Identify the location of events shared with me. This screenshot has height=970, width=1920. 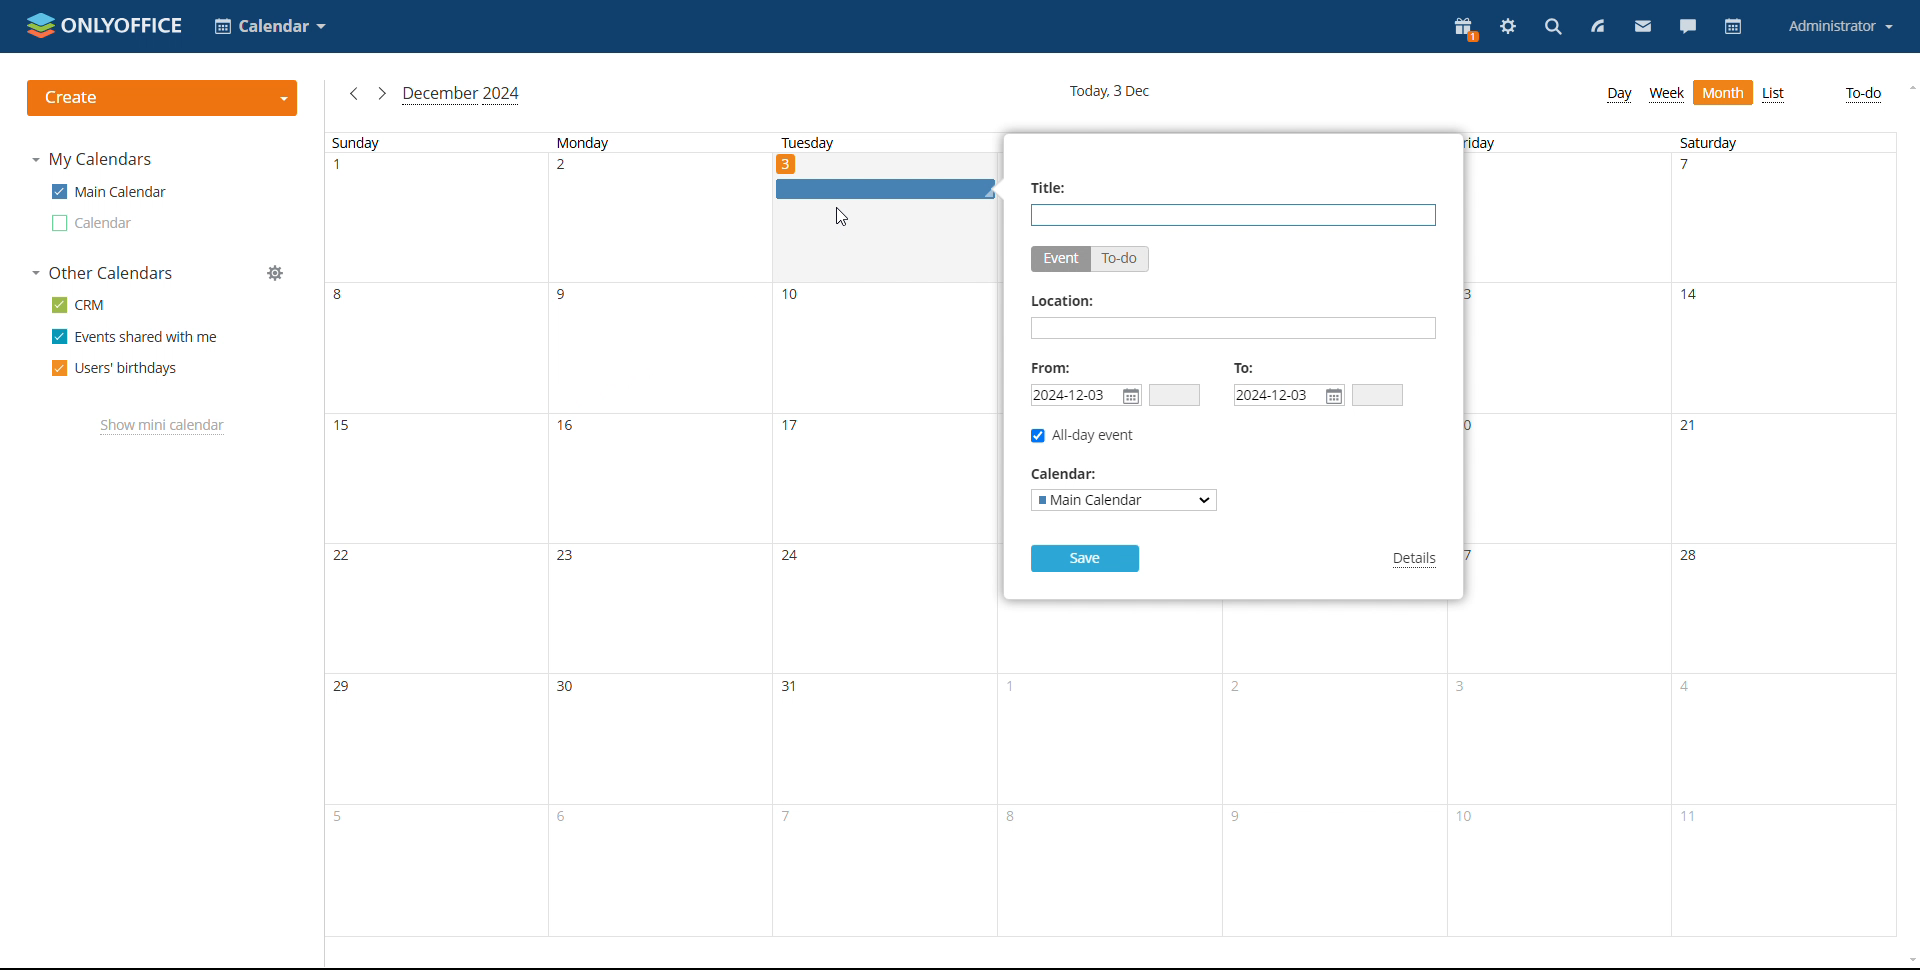
(137, 337).